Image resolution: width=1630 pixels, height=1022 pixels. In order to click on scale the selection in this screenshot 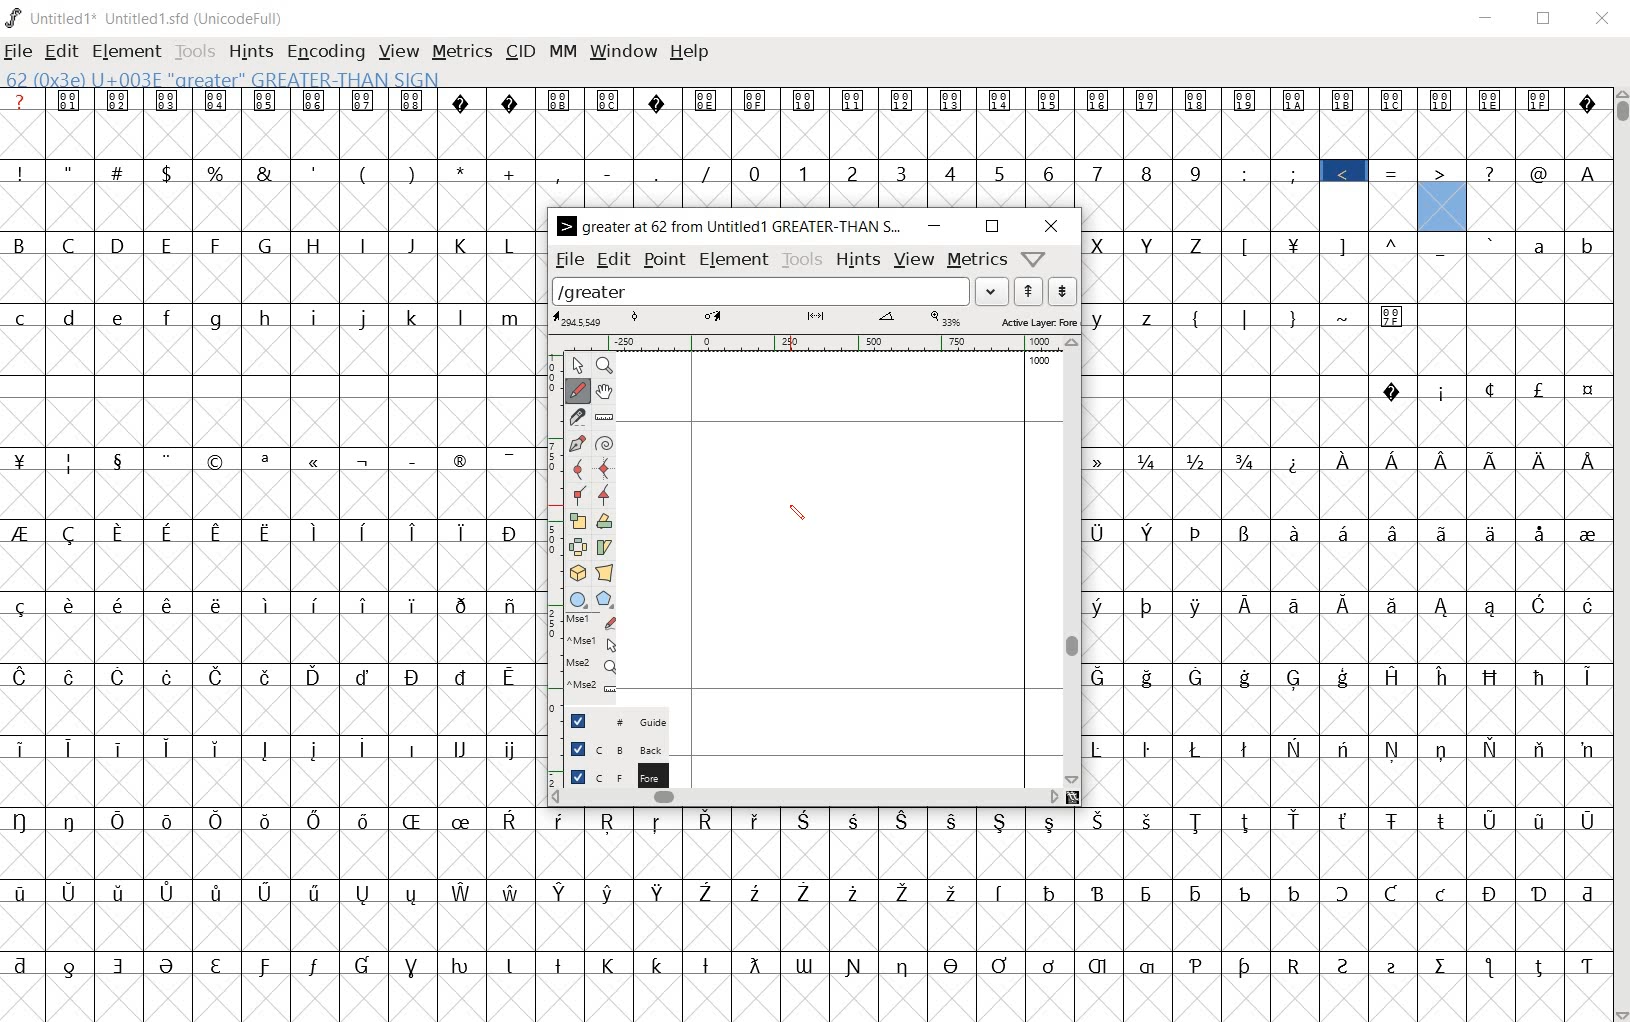, I will do `click(576, 521)`.